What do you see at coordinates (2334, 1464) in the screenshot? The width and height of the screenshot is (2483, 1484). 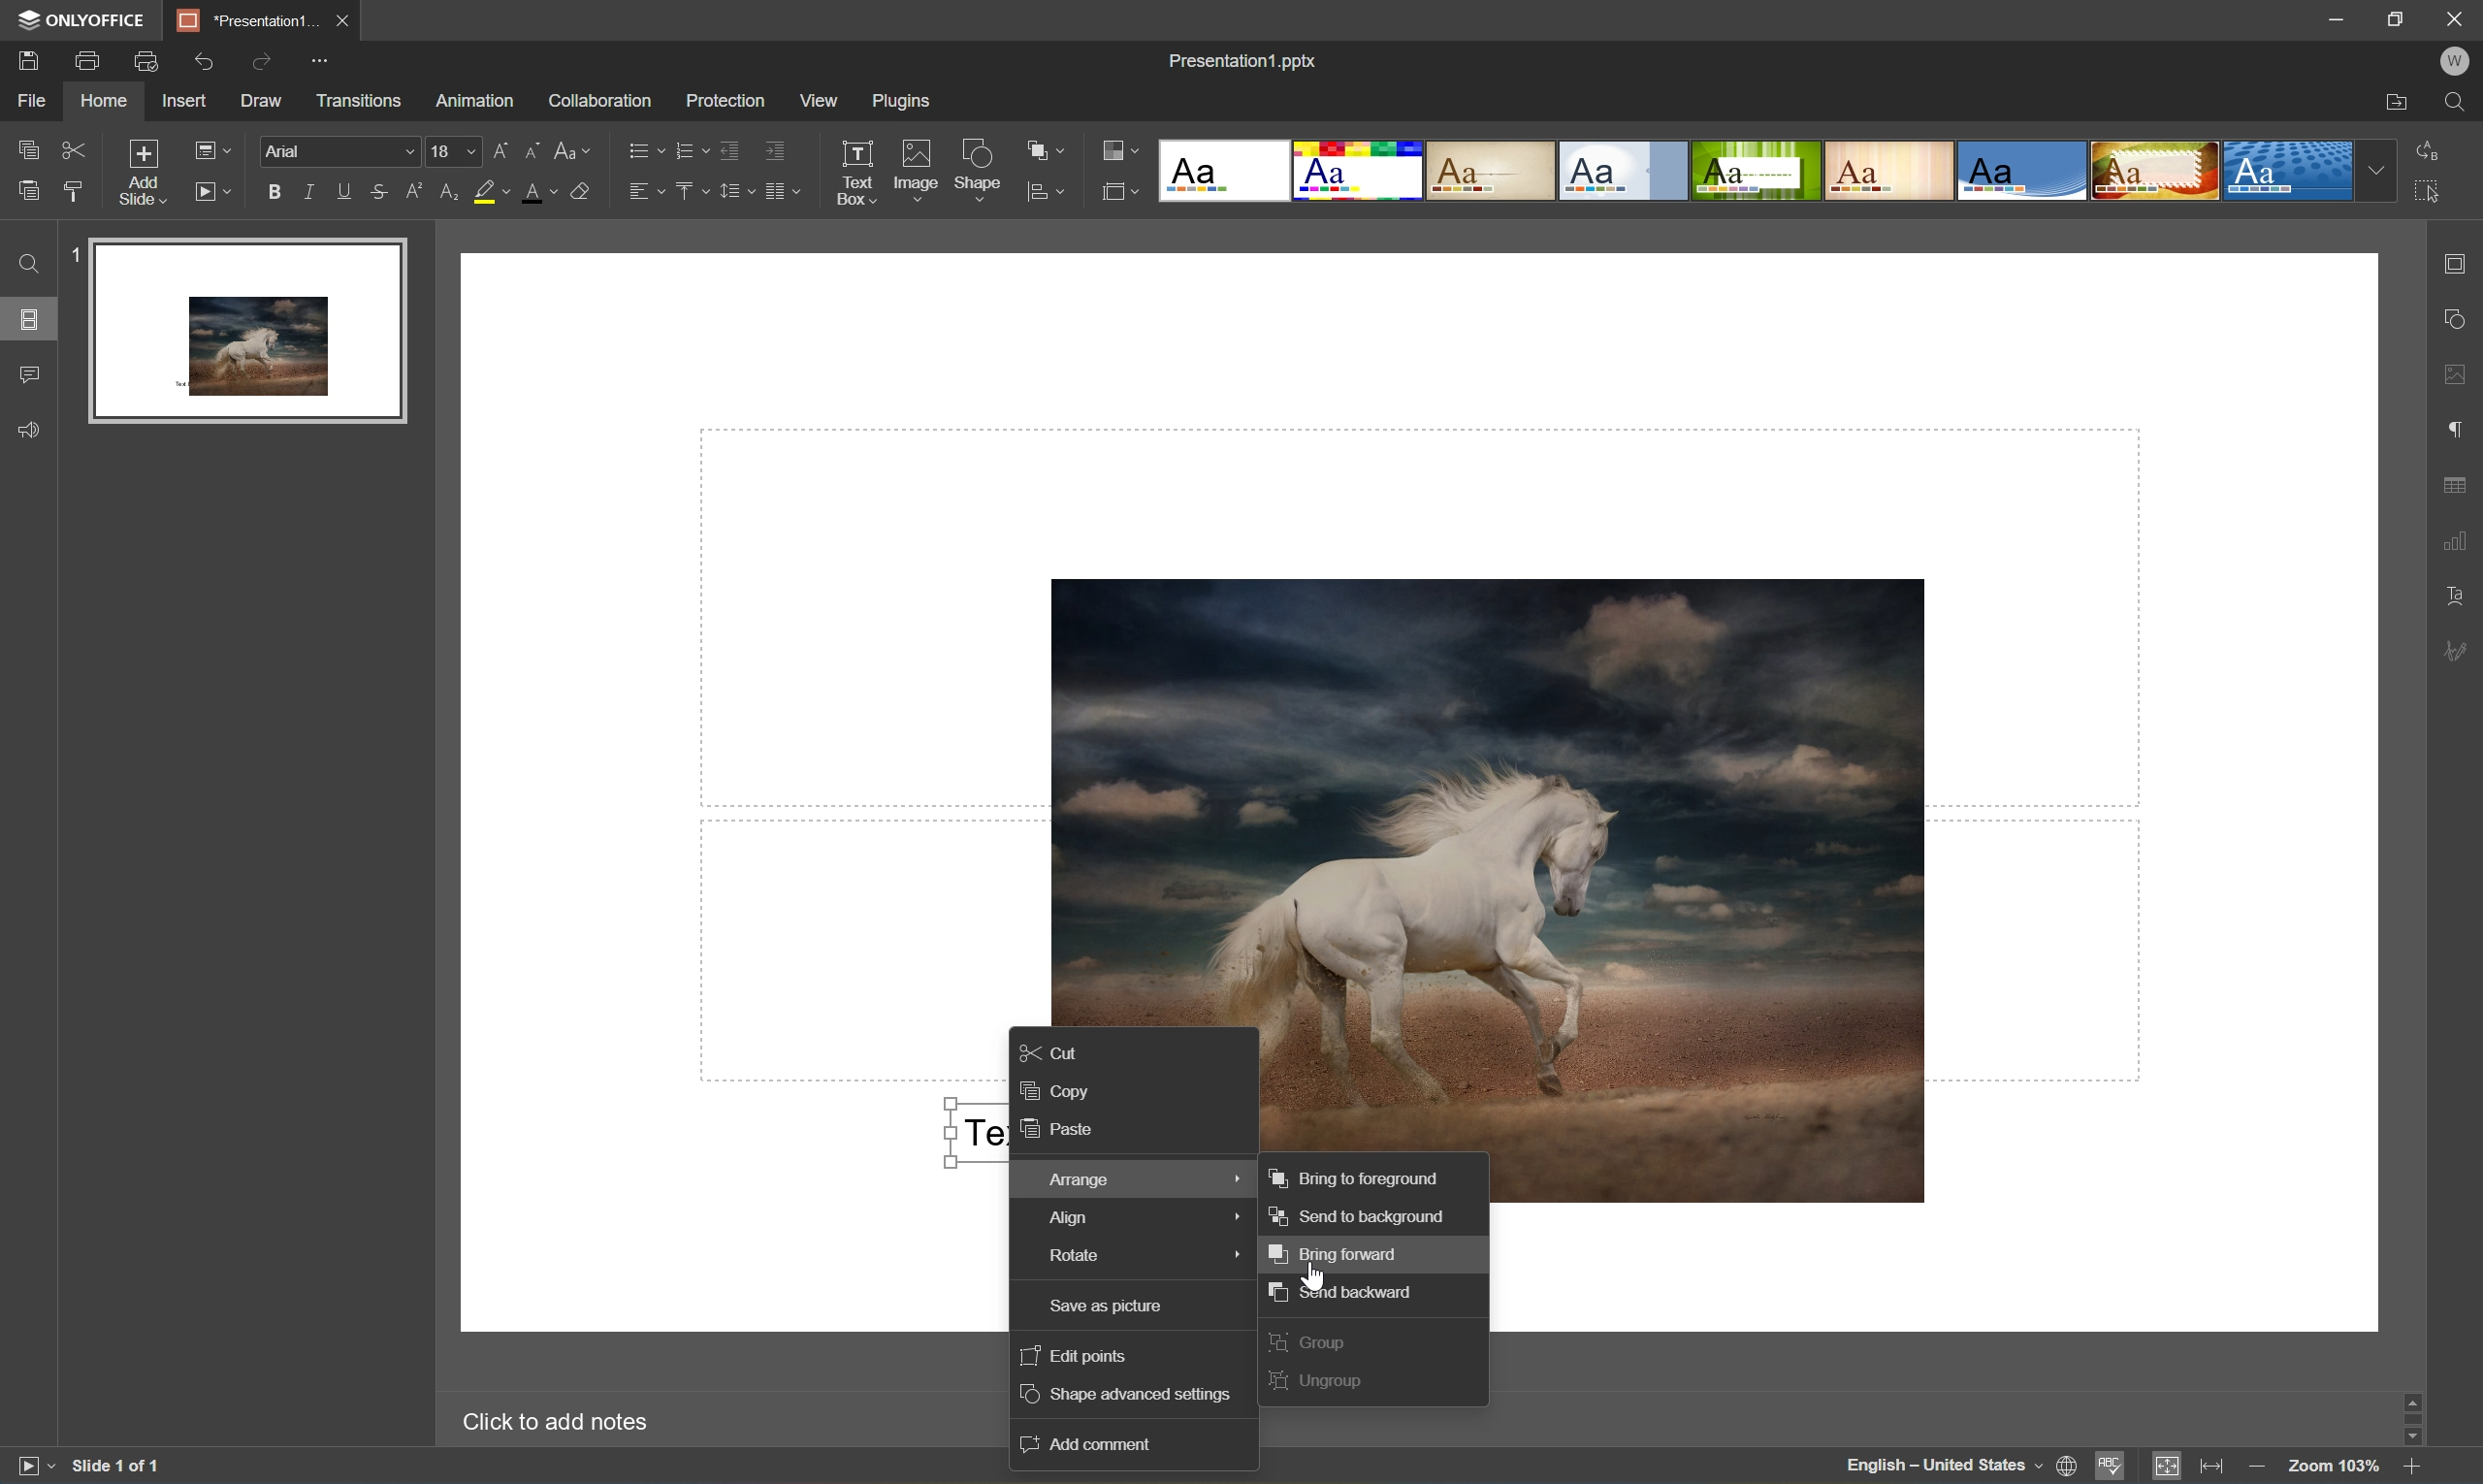 I see `Zoom 103%` at bounding box center [2334, 1464].